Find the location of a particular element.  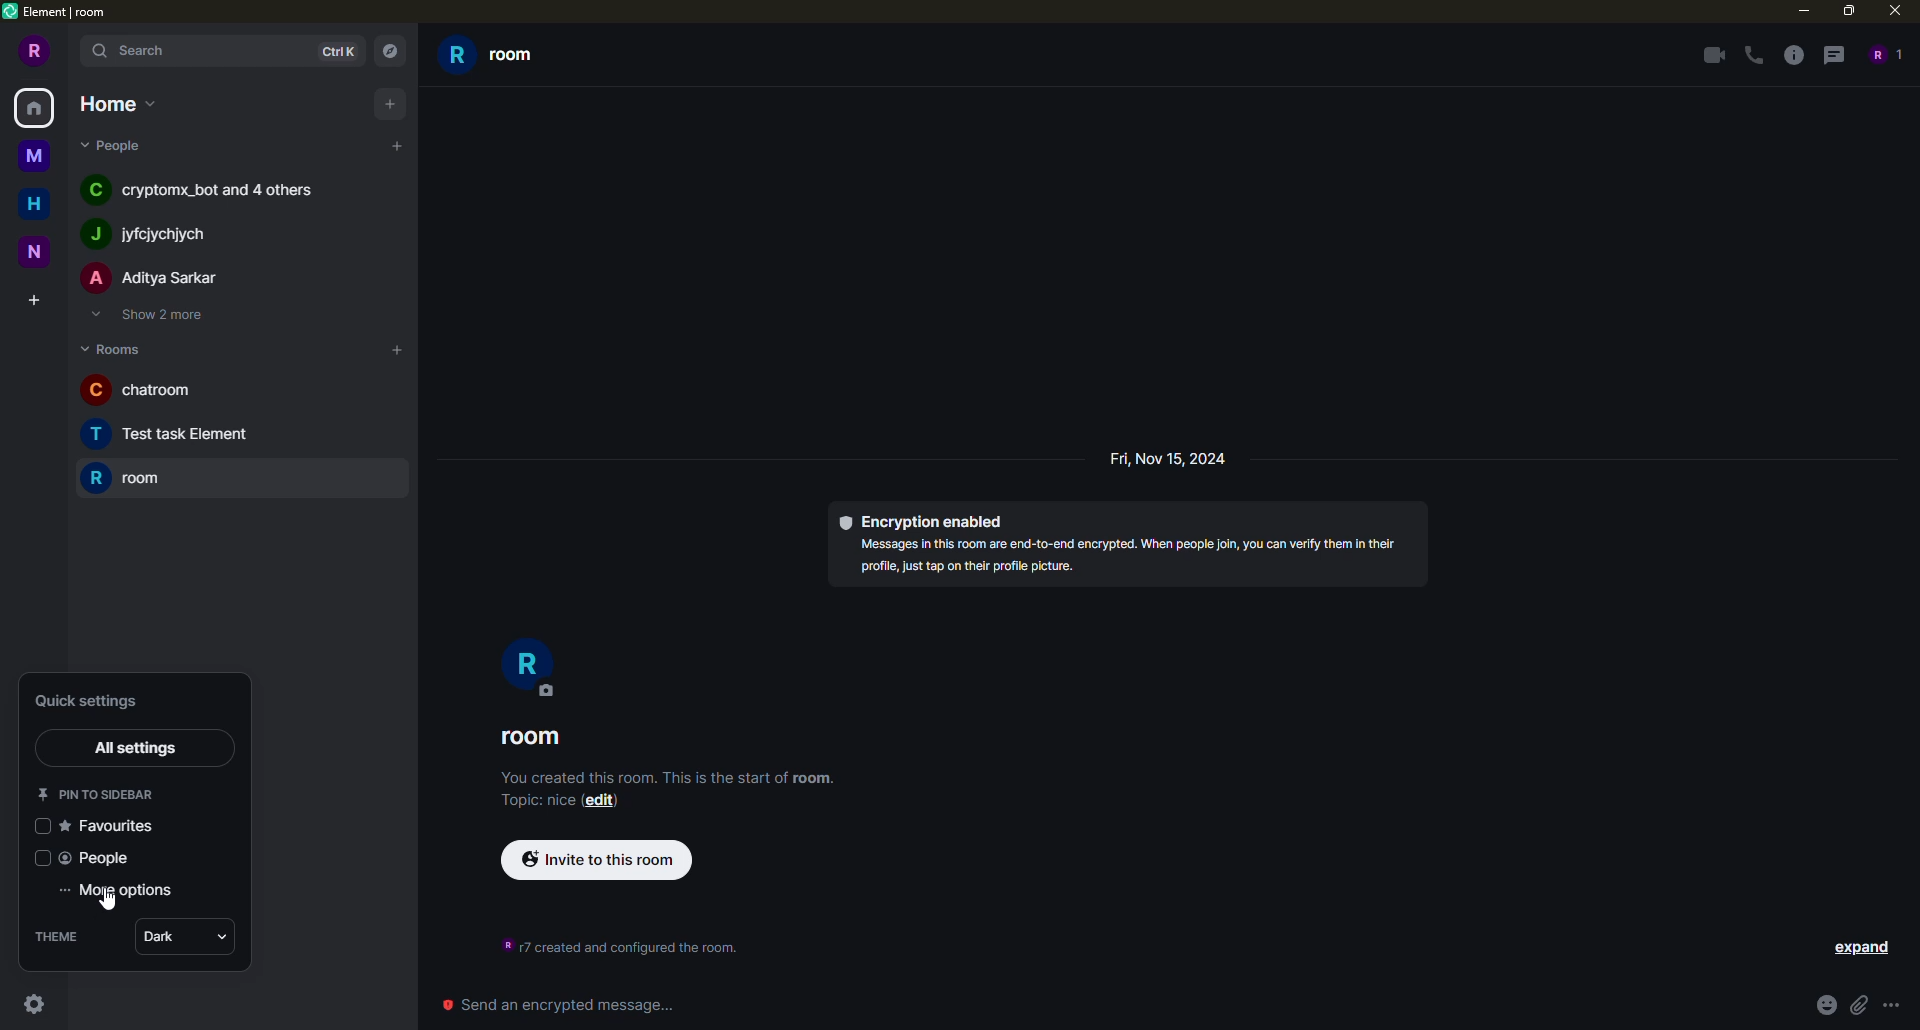

edit is located at coordinates (602, 803).